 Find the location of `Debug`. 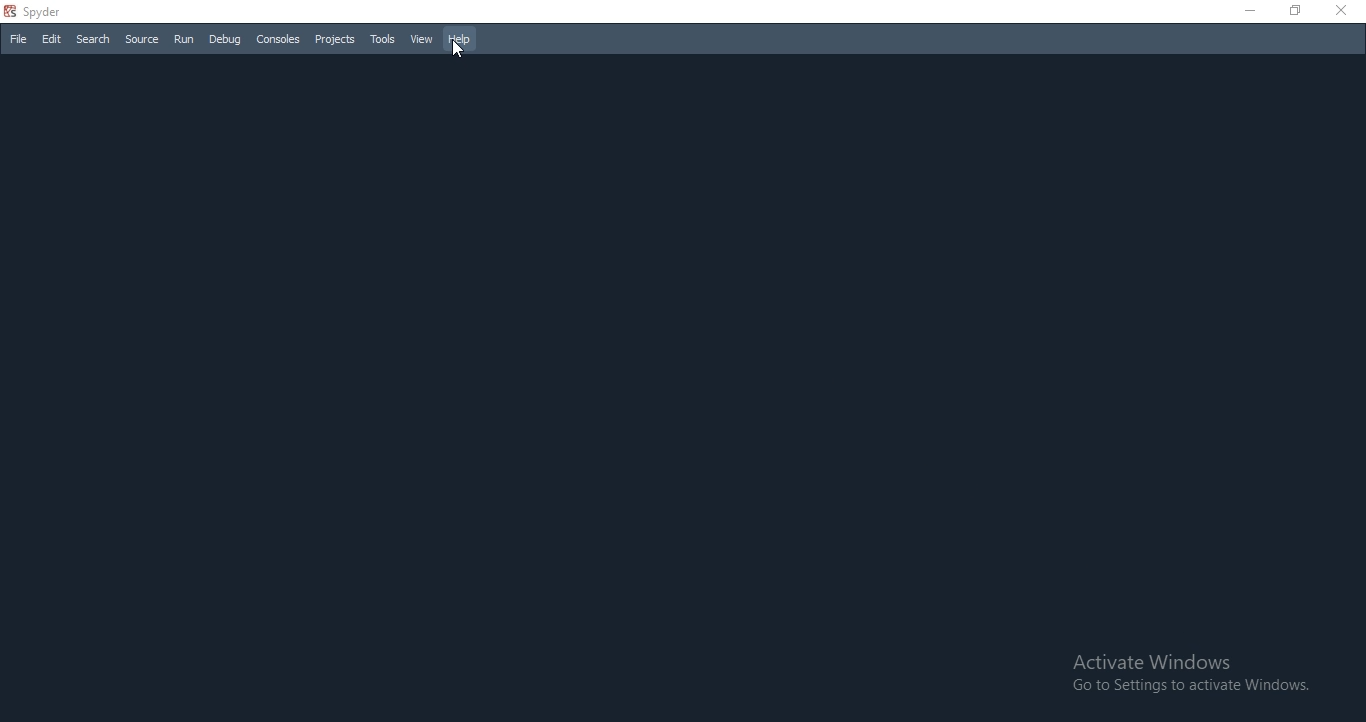

Debug is located at coordinates (225, 40).